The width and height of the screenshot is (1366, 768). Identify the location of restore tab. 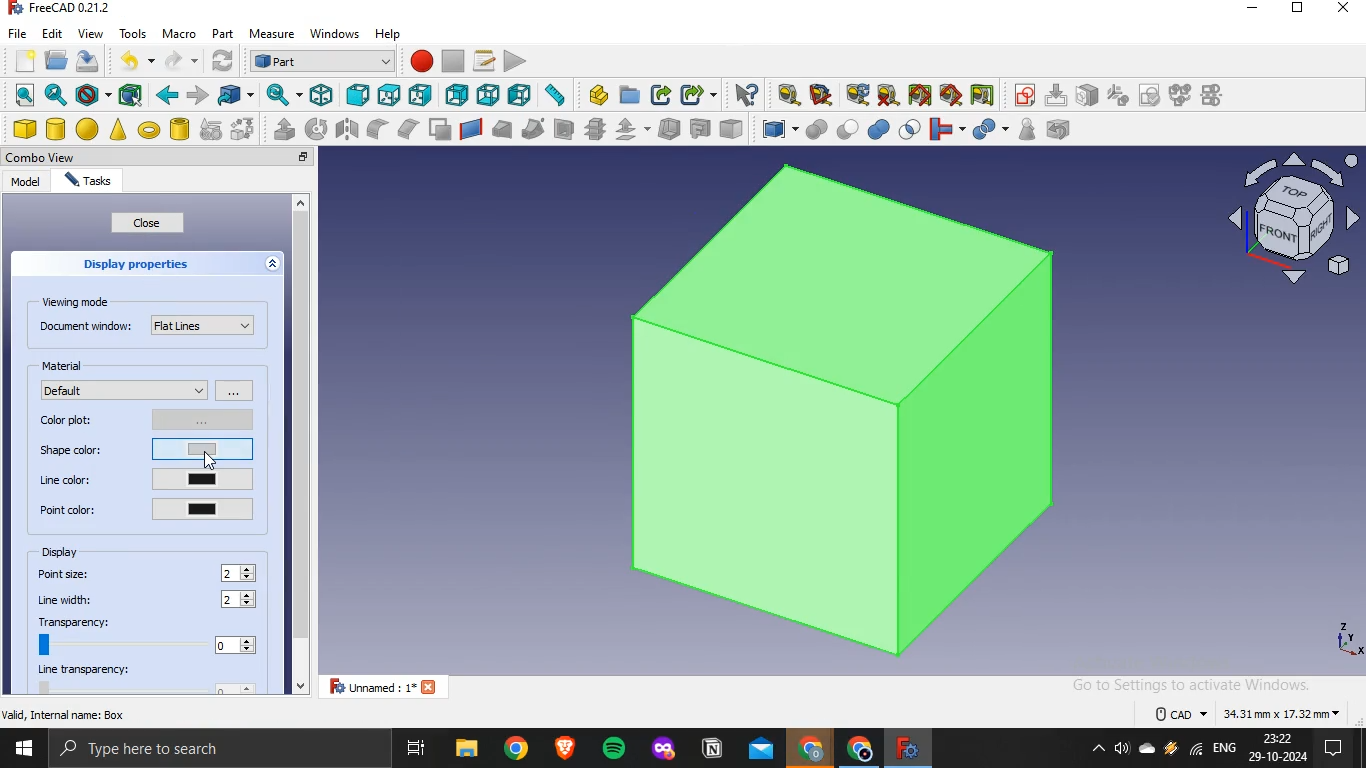
(281, 157).